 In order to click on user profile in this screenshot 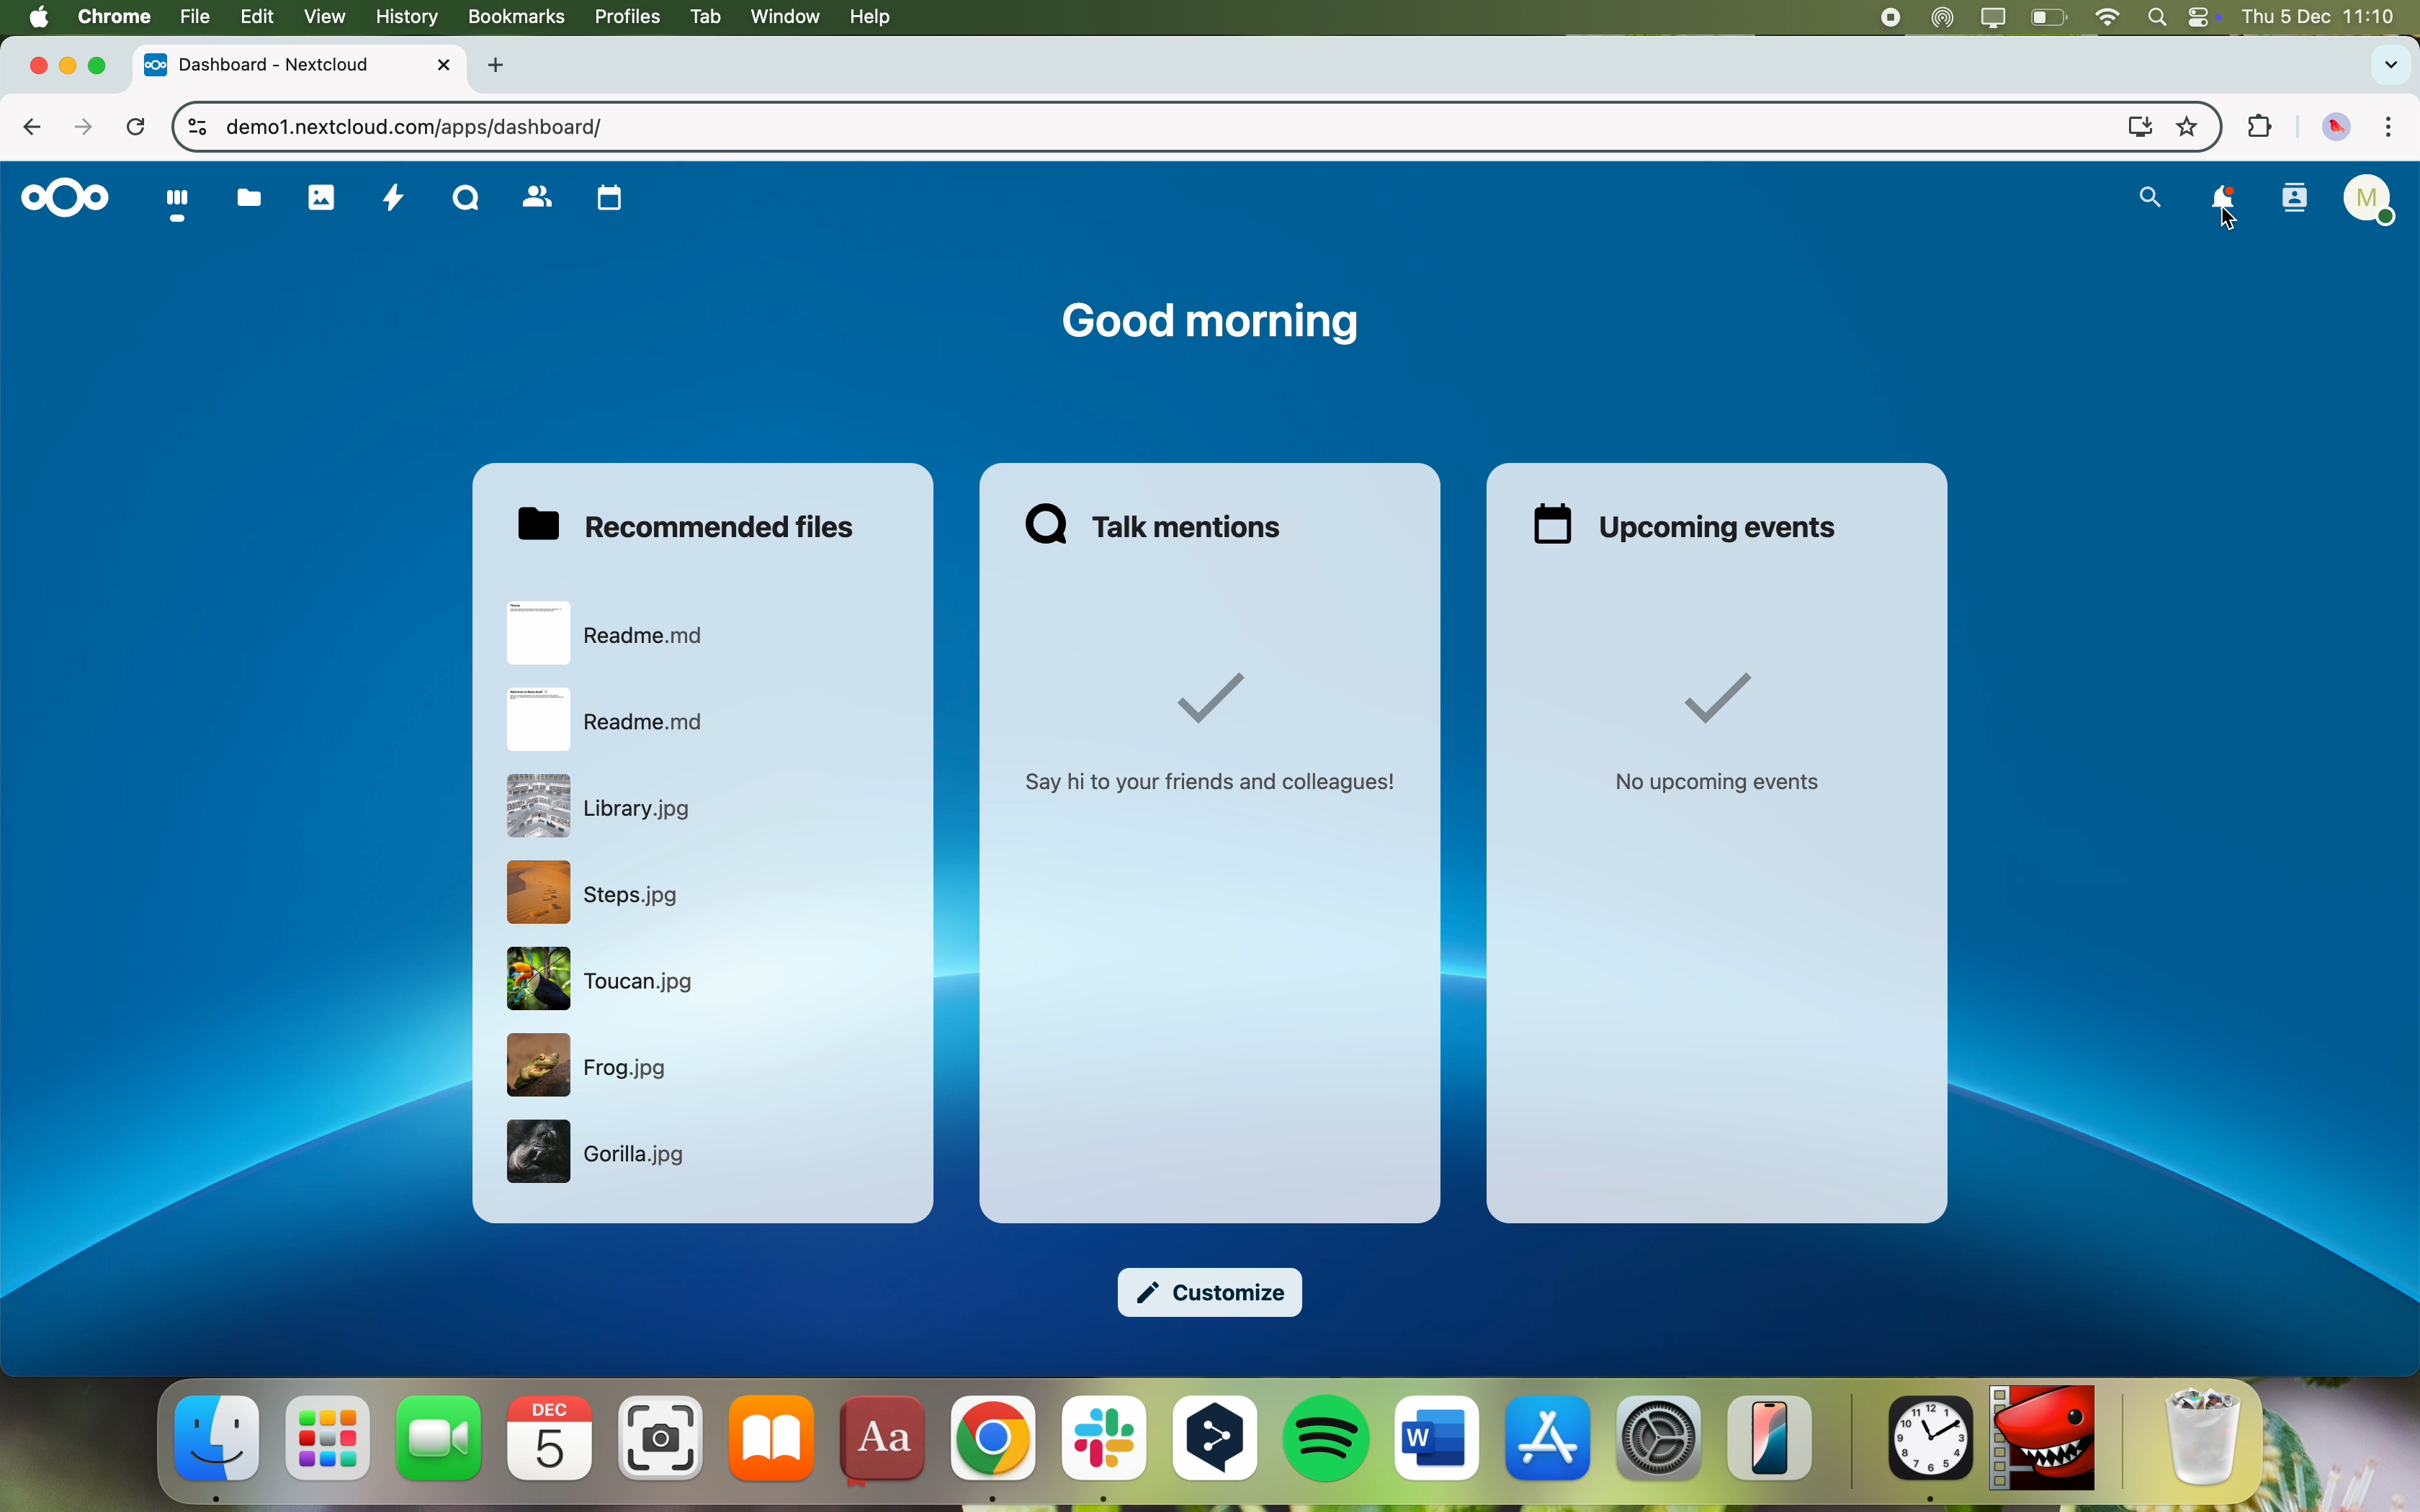, I will do `click(2373, 203)`.